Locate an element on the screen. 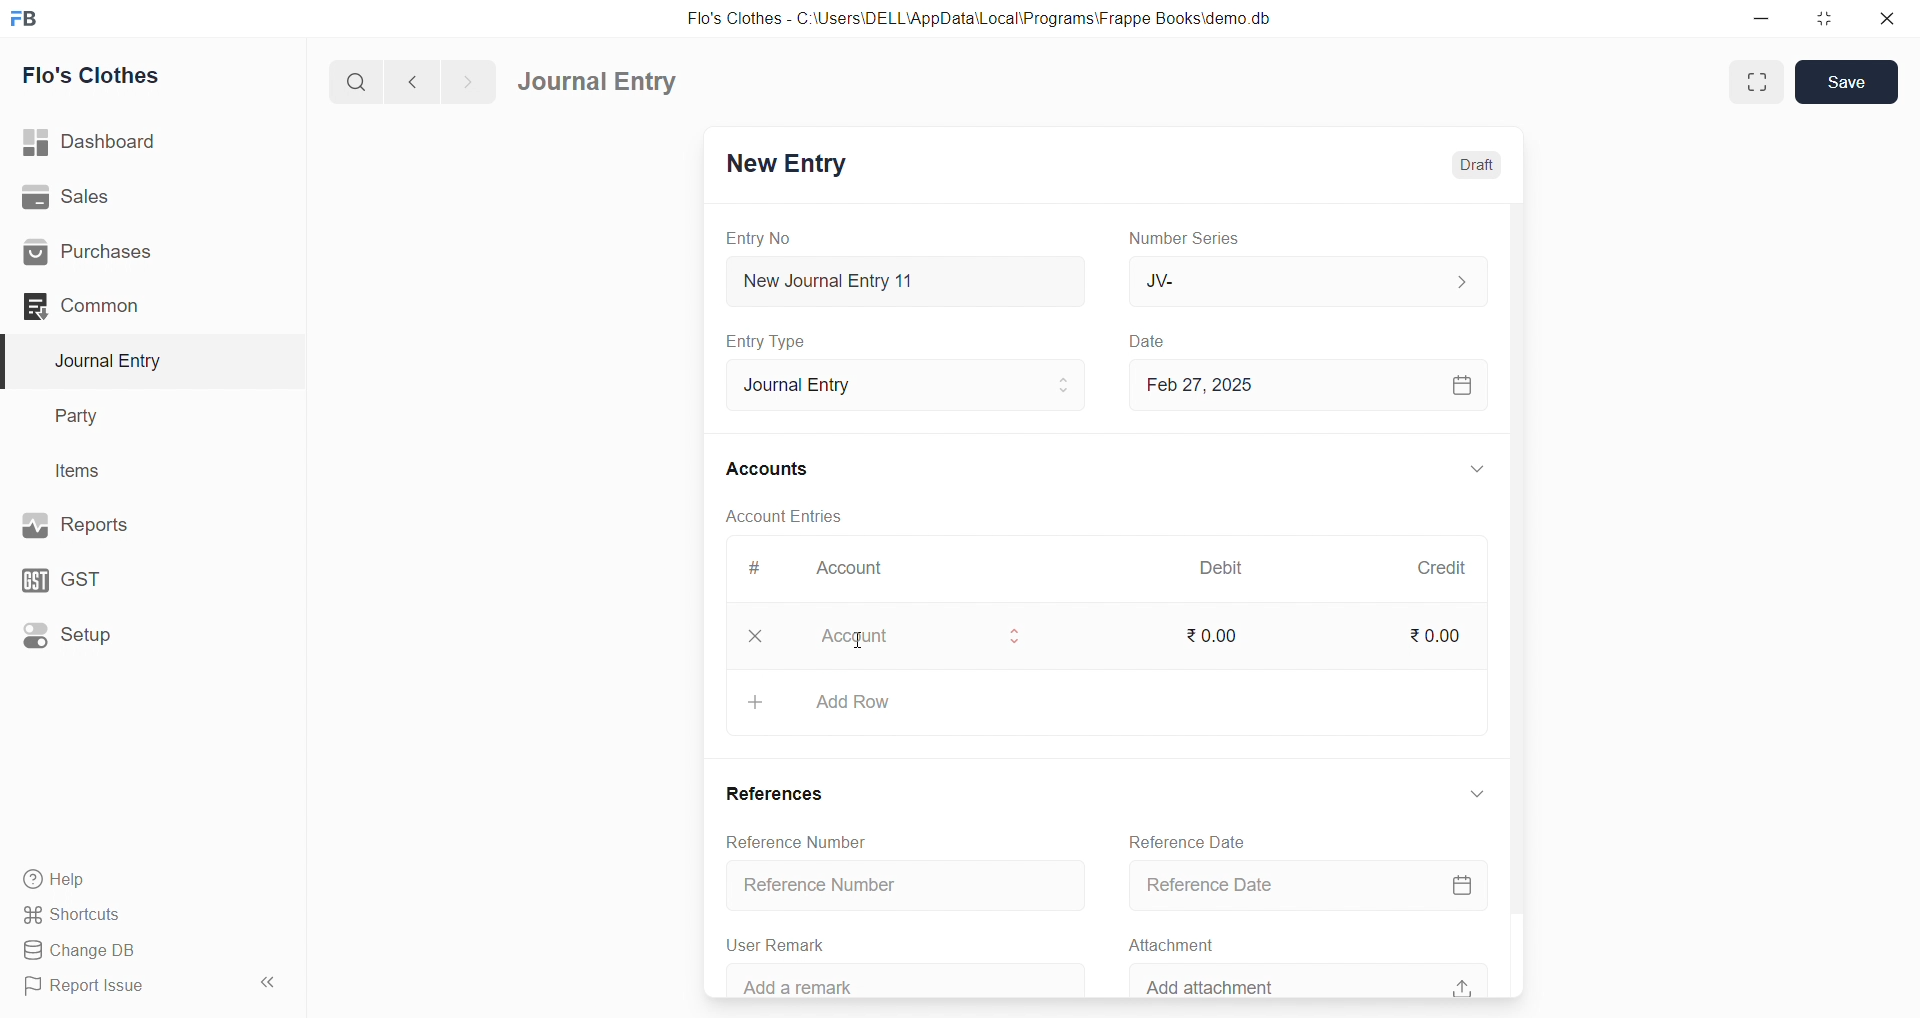  User Remark is located at coordinates (784, 944).